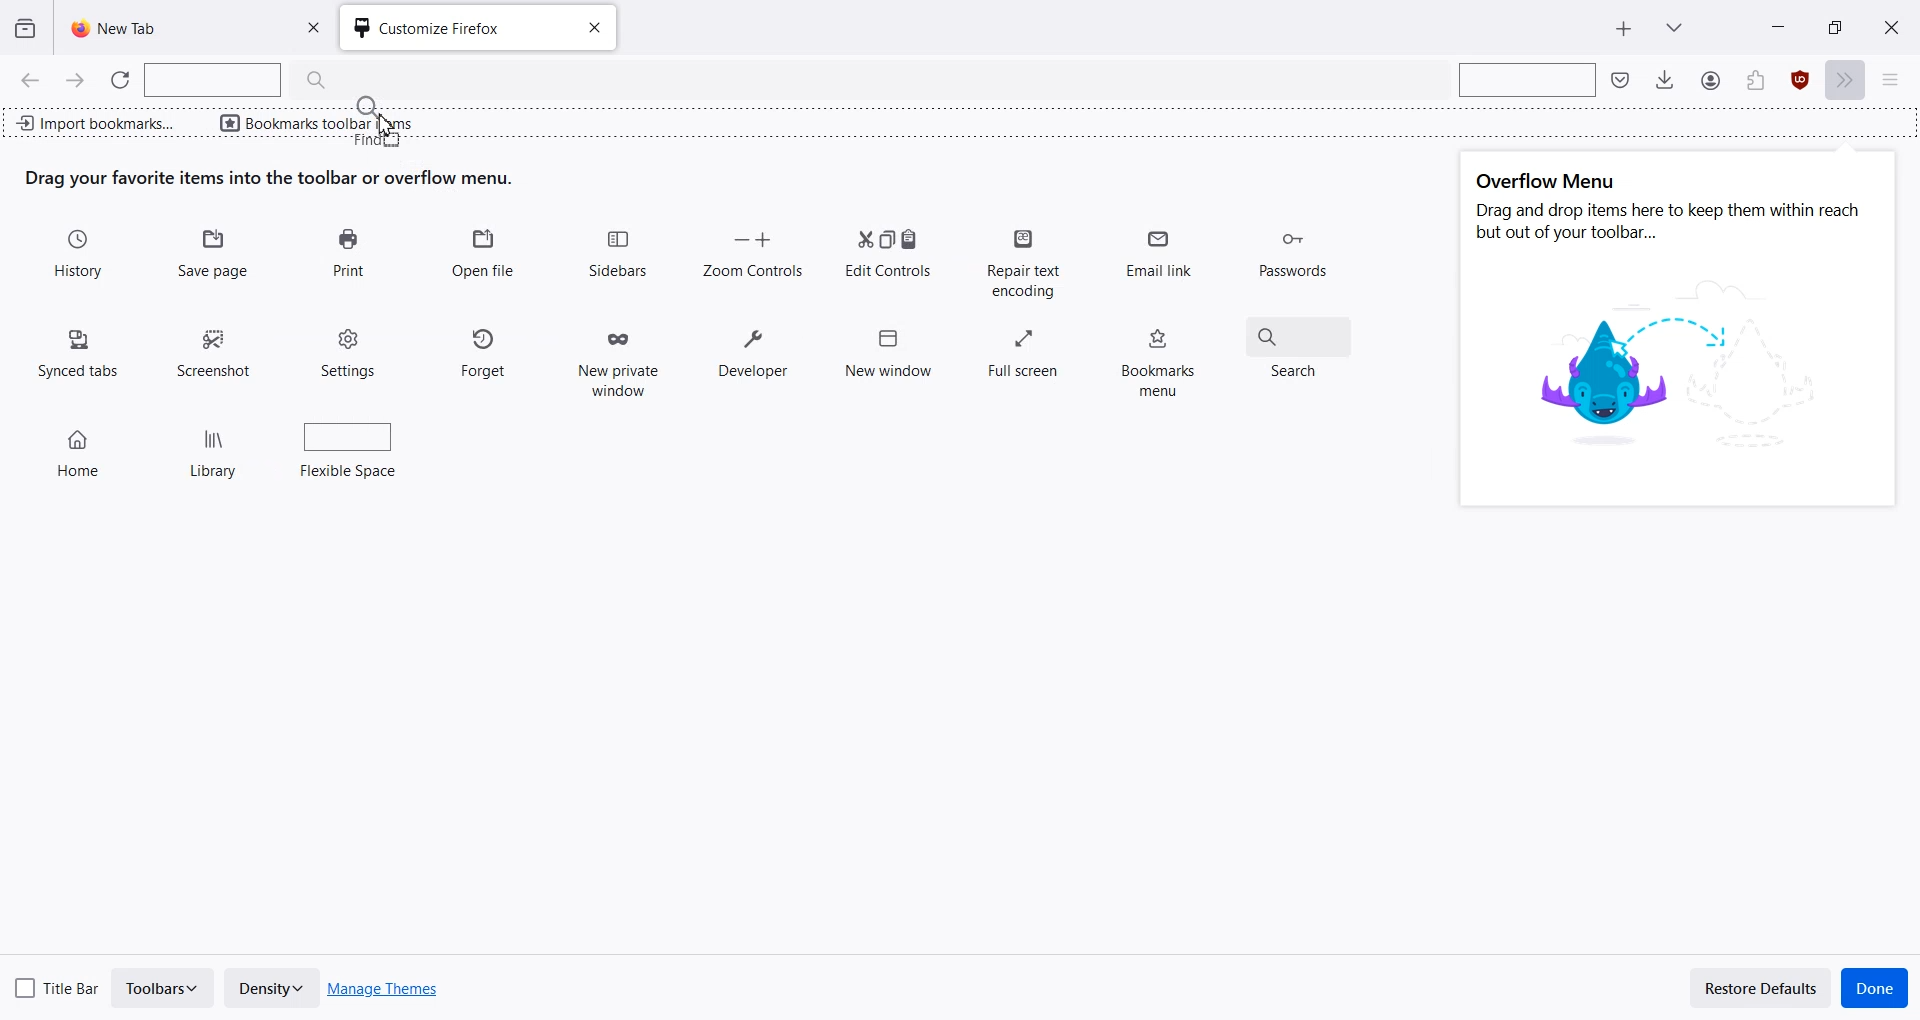 The image size is (1920, 1020). Describe the element at coordinates (348, 254) in the screenshot. I see `Print` at that location.